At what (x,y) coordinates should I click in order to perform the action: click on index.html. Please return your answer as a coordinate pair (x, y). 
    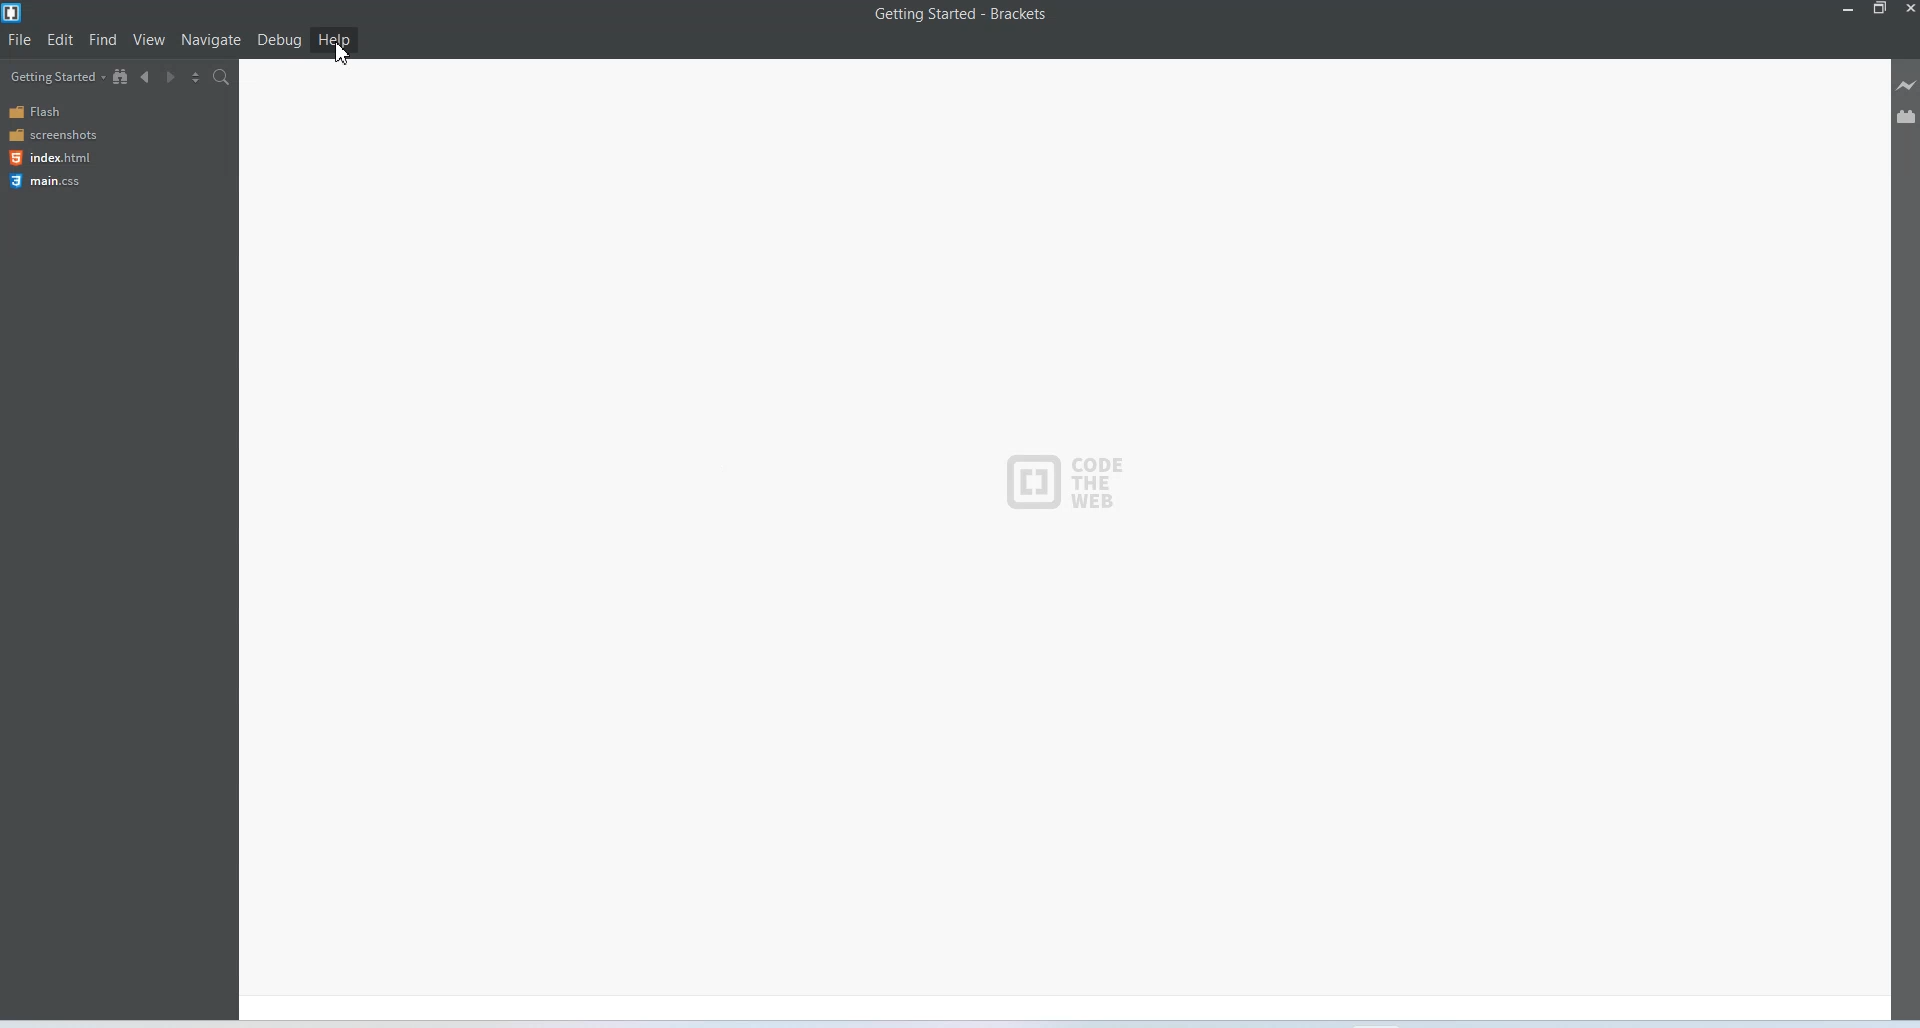
    Looking at the image, I should click on (49, 157).